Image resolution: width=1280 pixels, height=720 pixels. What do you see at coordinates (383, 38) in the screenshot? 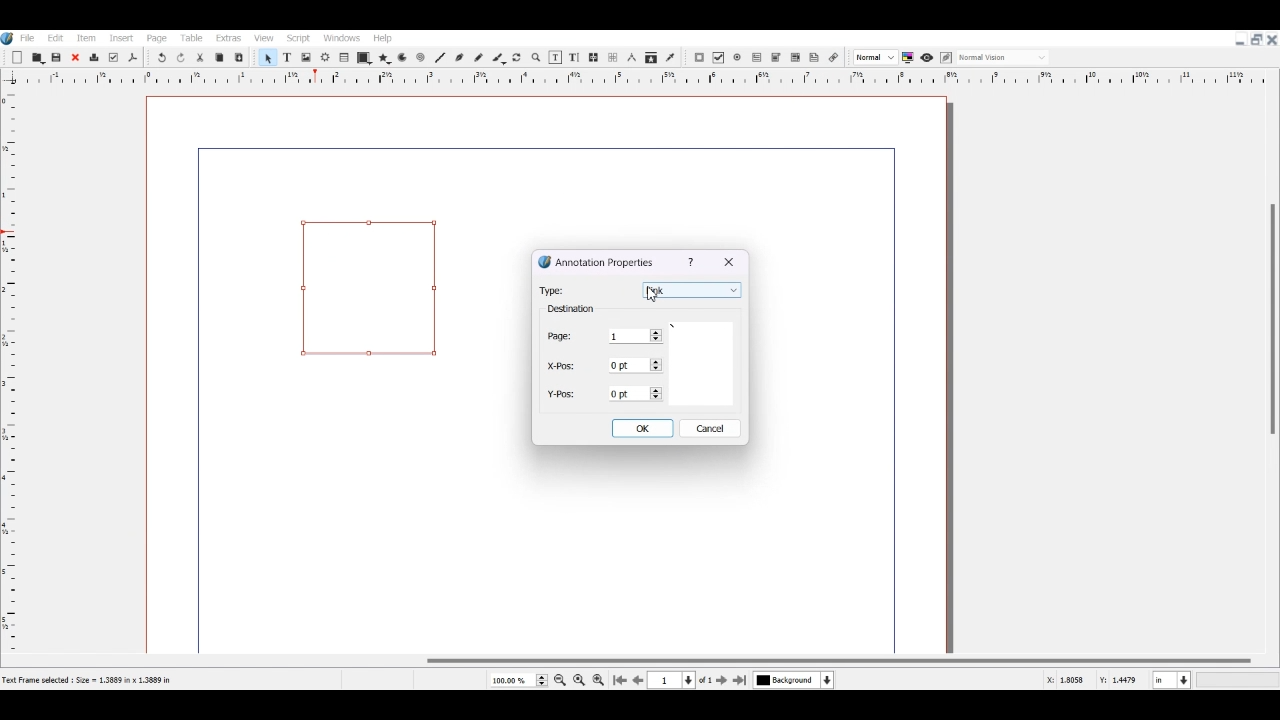
I see `Help` at bounding box center [383, 38].